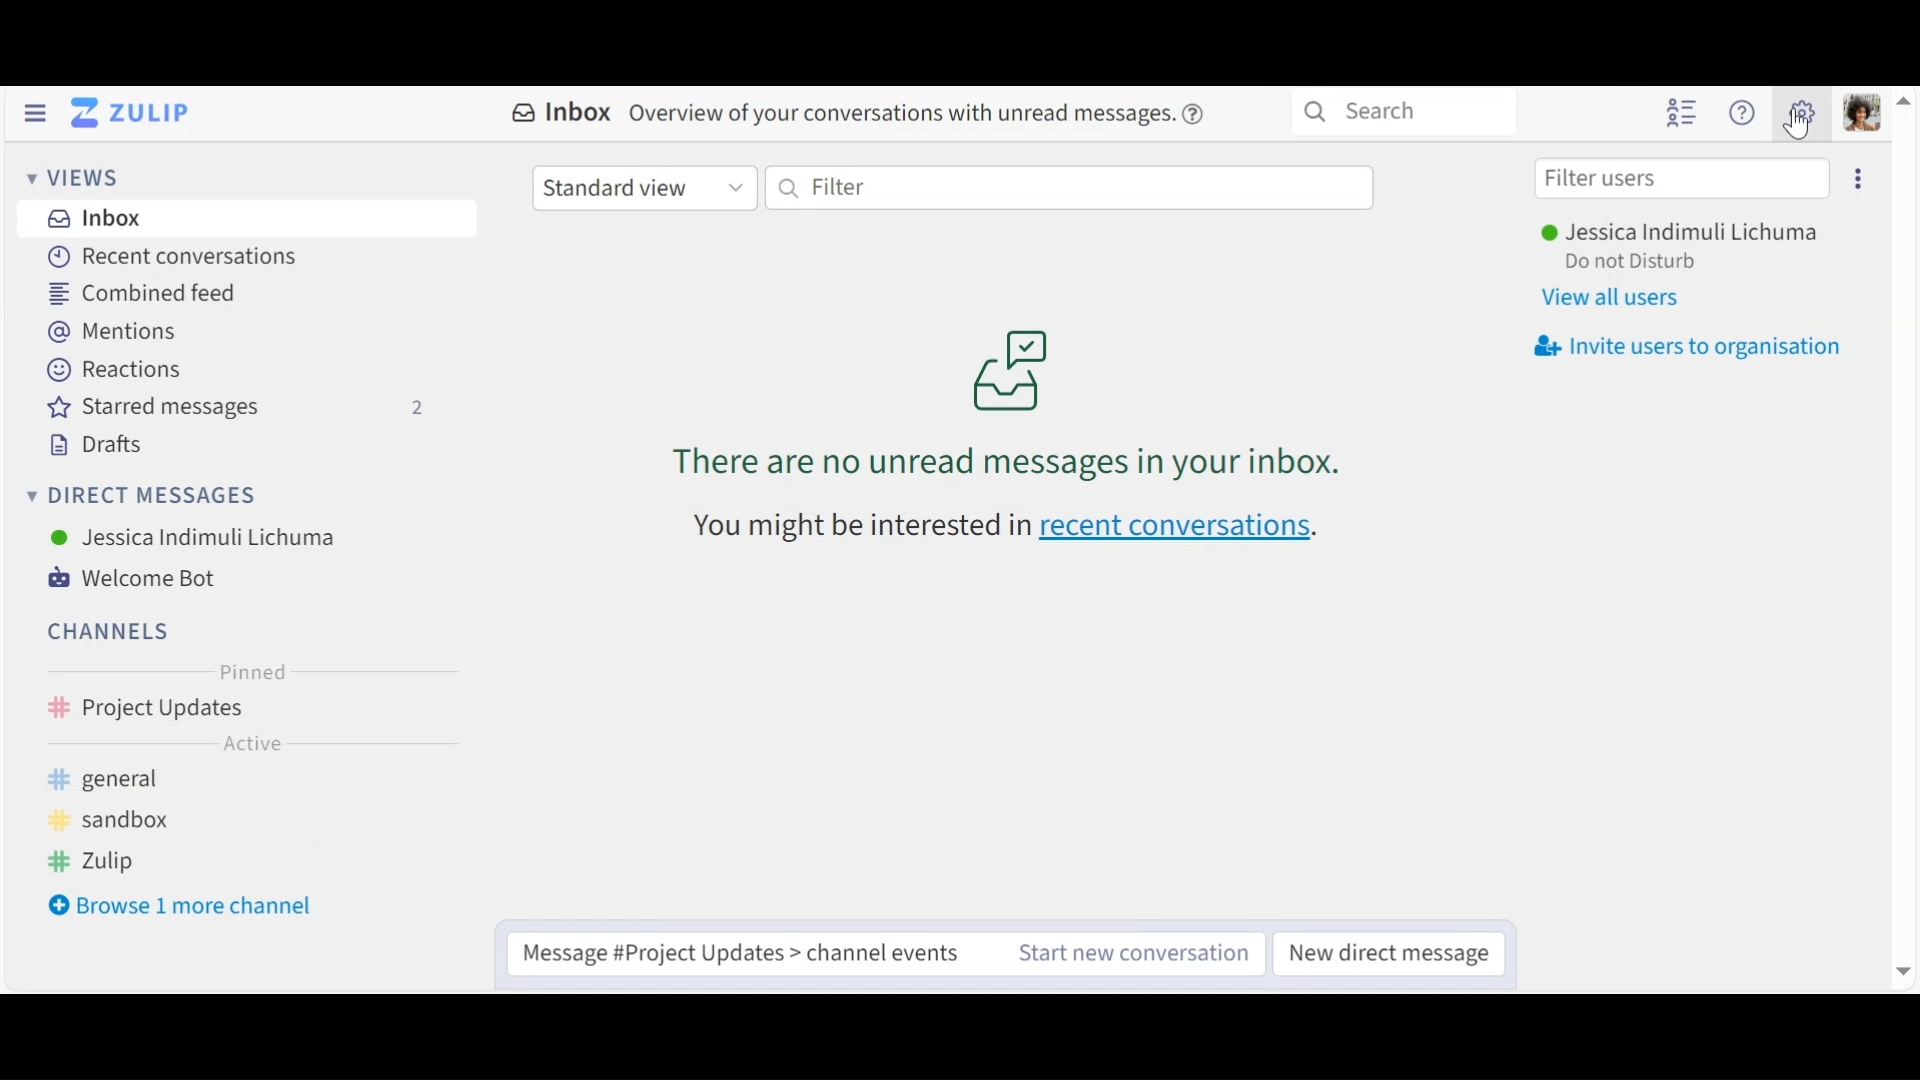 This screenshot has height=1080, width=1920. I want to click on Channels, so click(236, 712).